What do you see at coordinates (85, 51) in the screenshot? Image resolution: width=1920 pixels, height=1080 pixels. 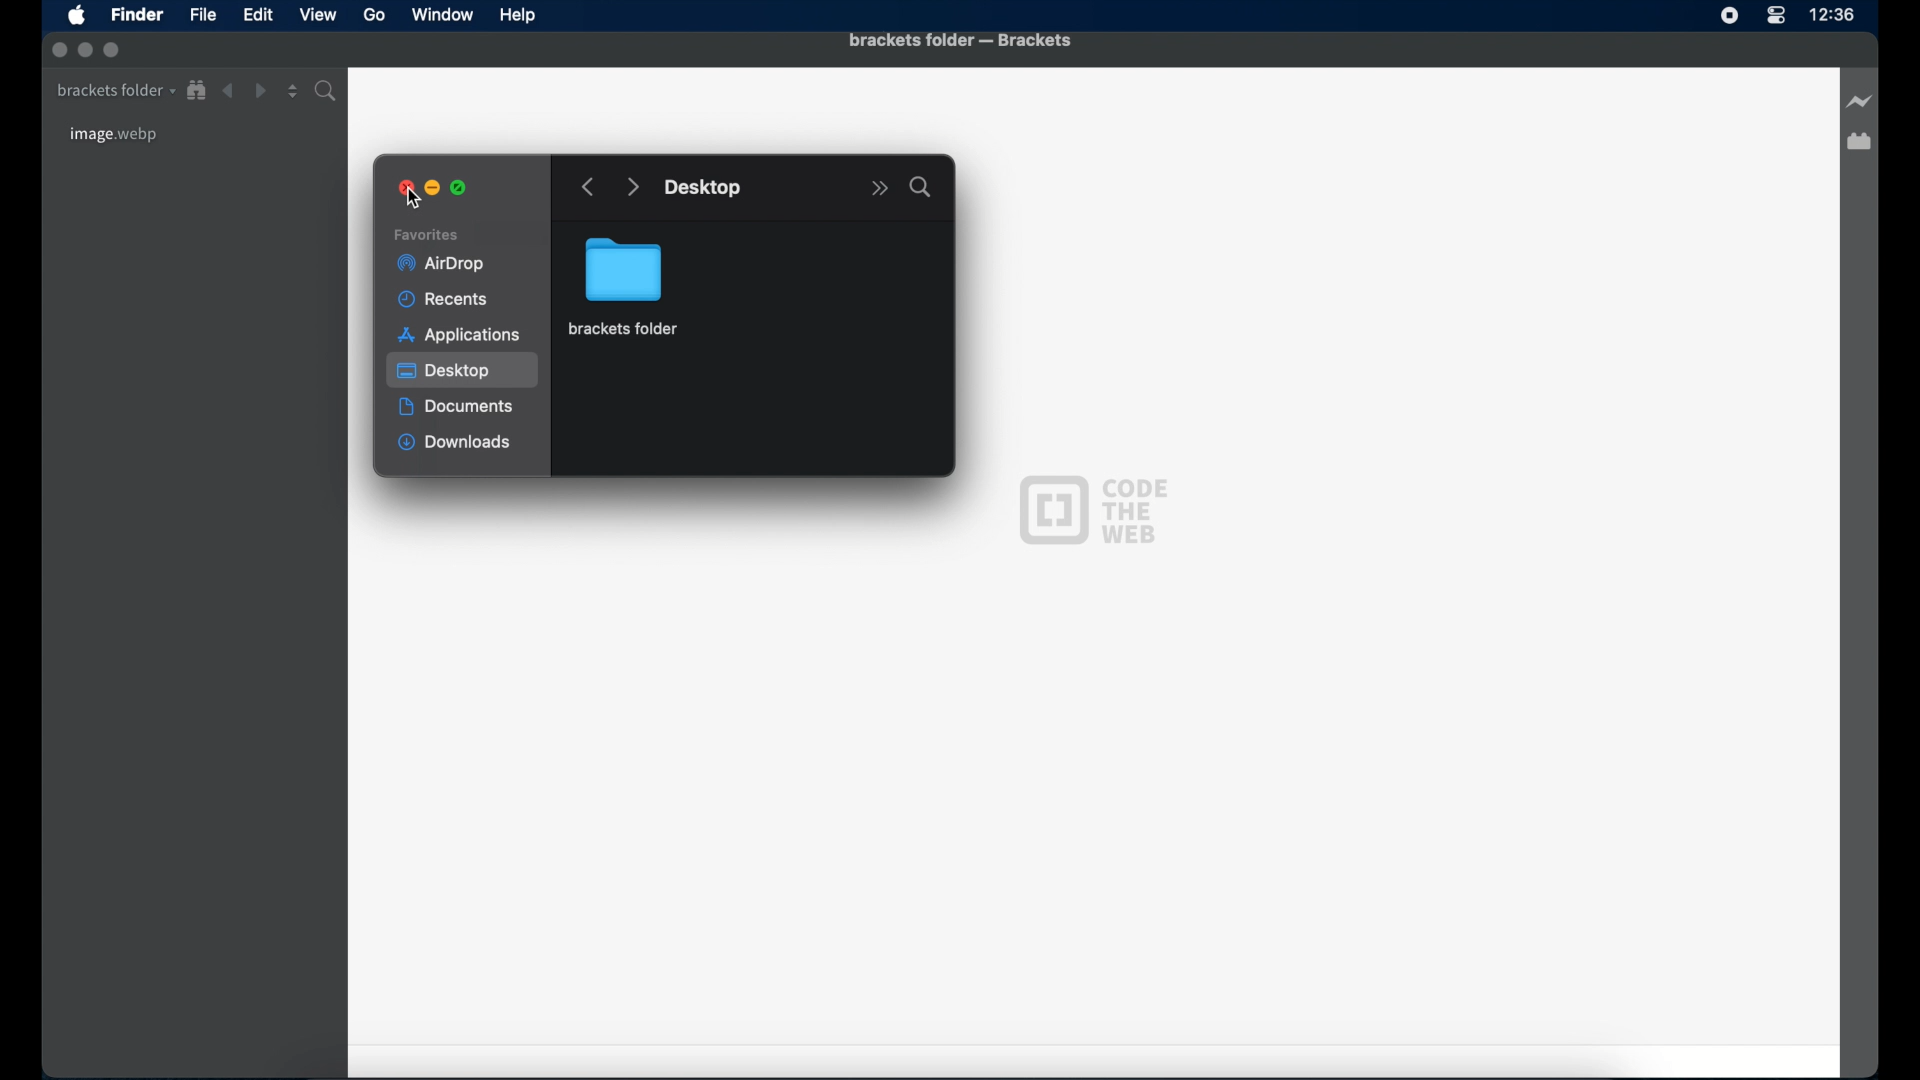 I see `inactive minimize button` at bounding box center [85, 51].